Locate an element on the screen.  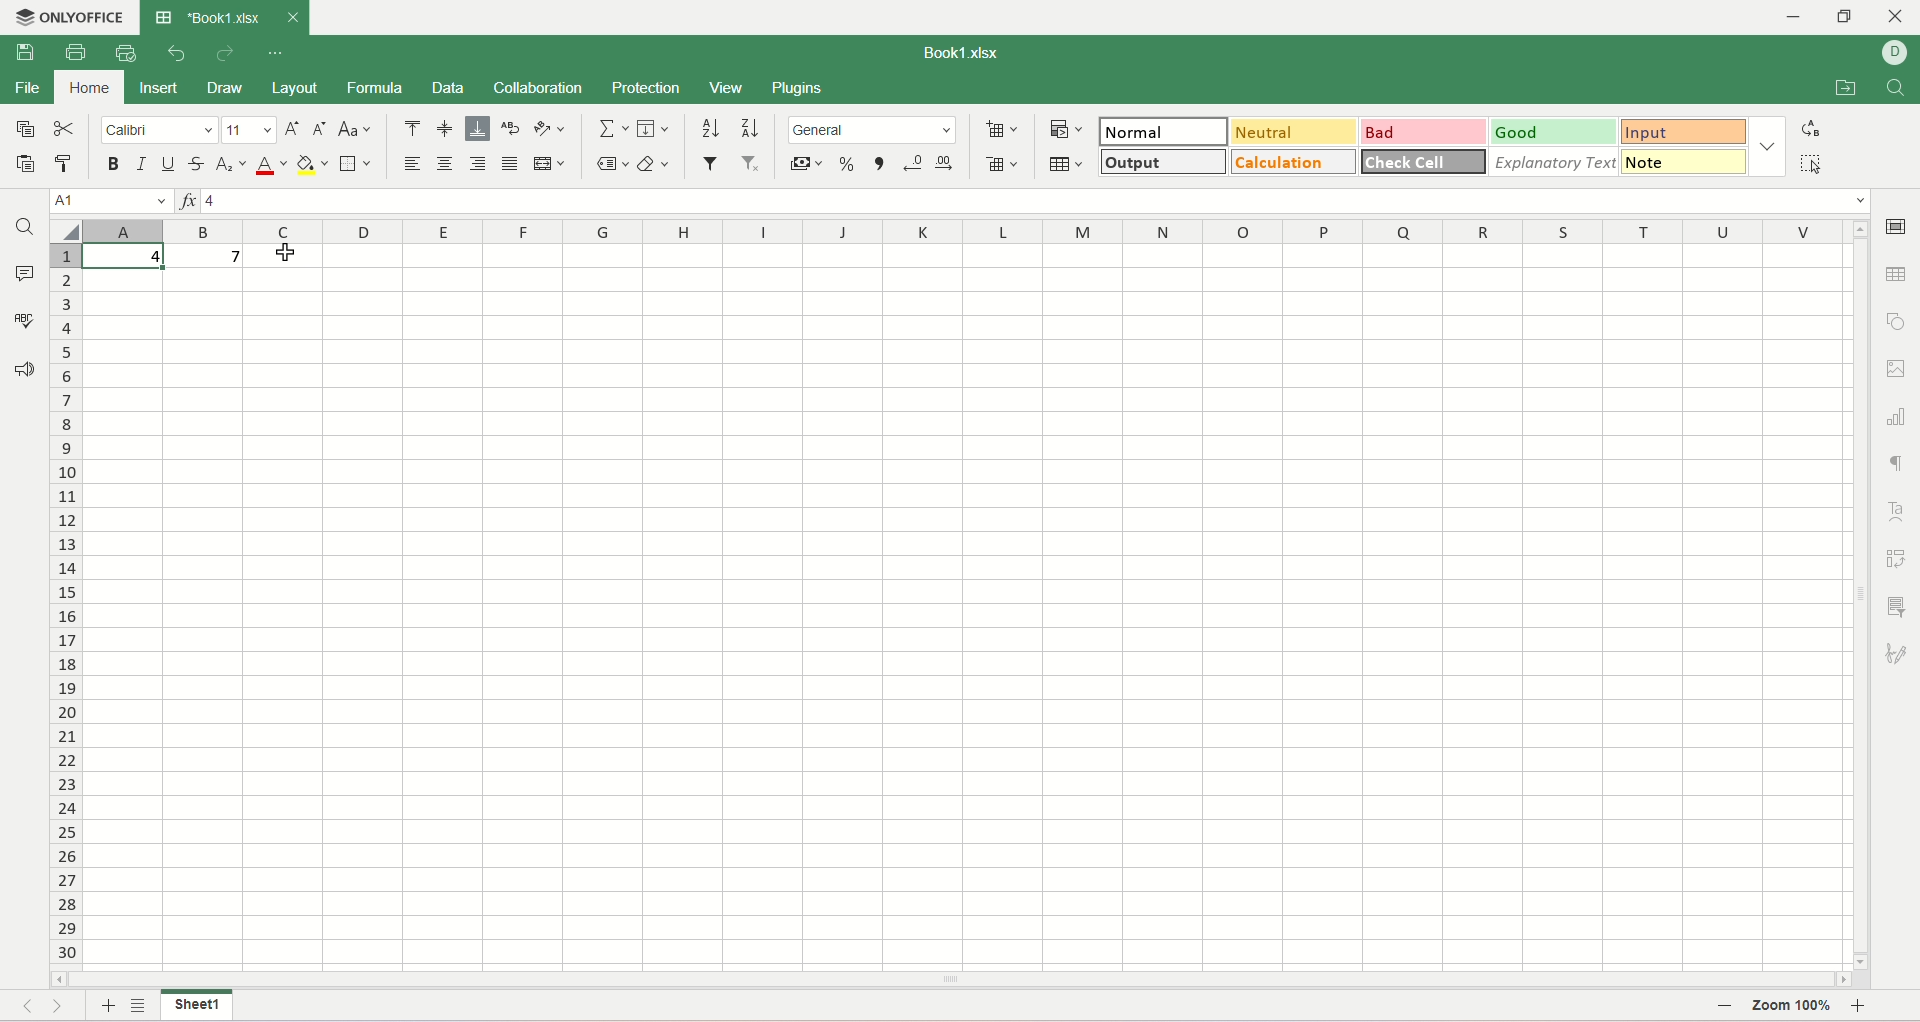
image settings is located at coordinates (1897, 370).